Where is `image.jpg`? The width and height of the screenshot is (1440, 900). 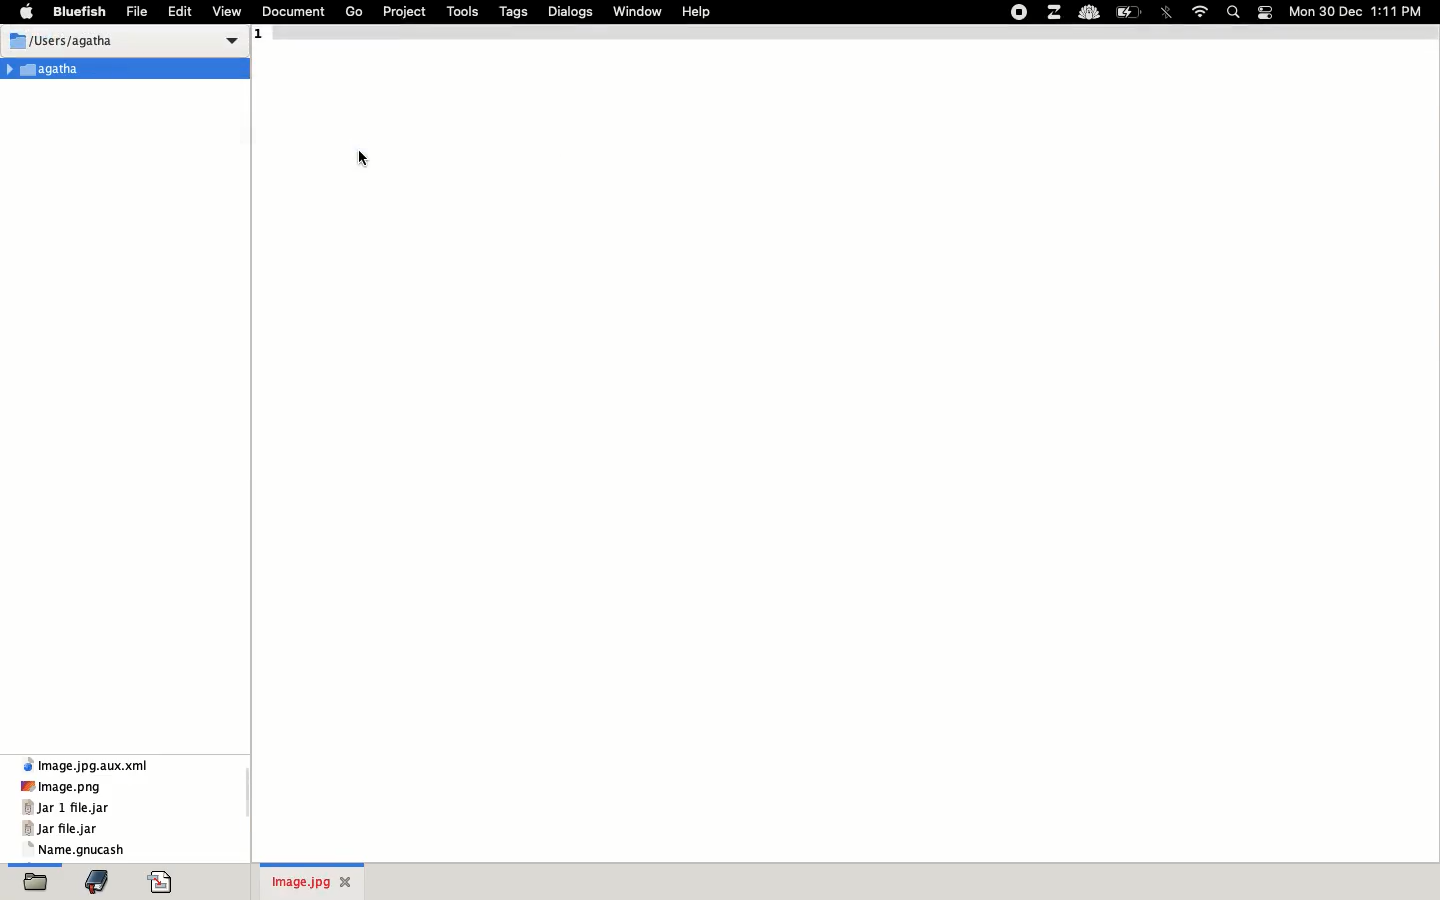 image.jpg is located at coordinates (318, 883).